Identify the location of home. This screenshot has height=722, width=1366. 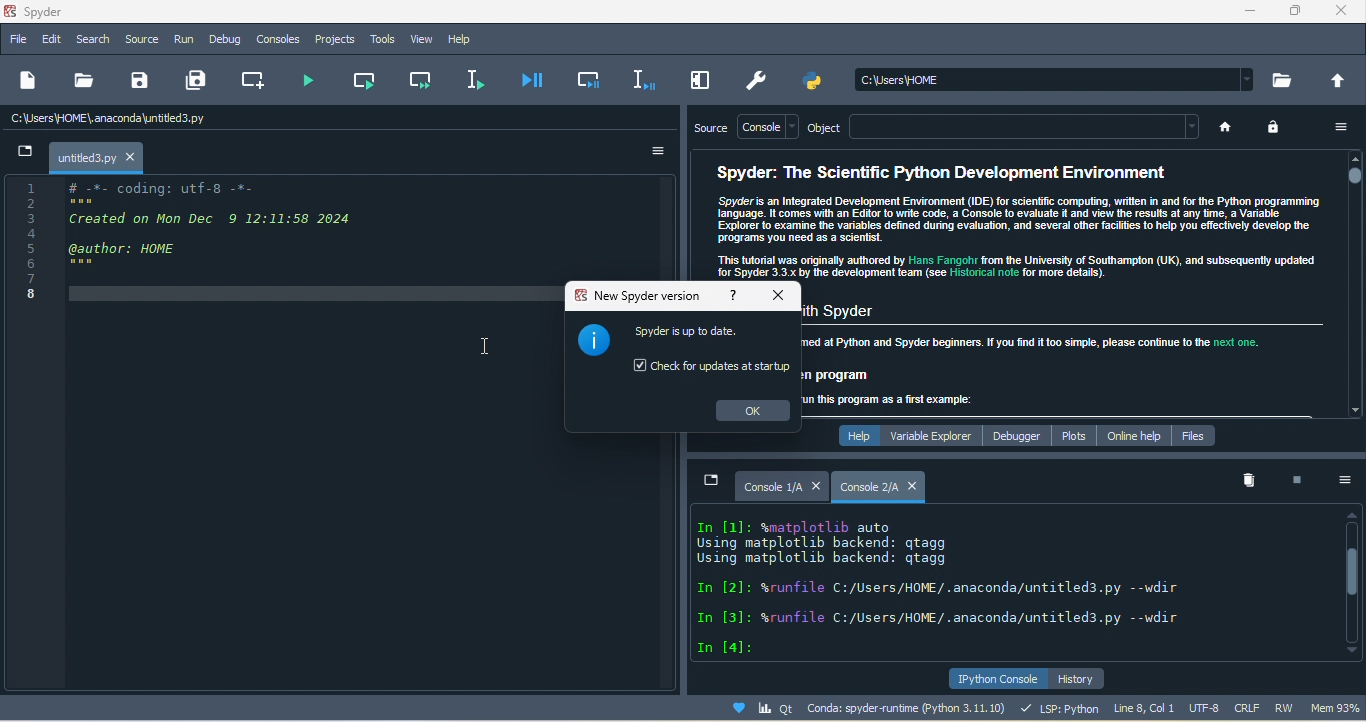
(1231, 130).